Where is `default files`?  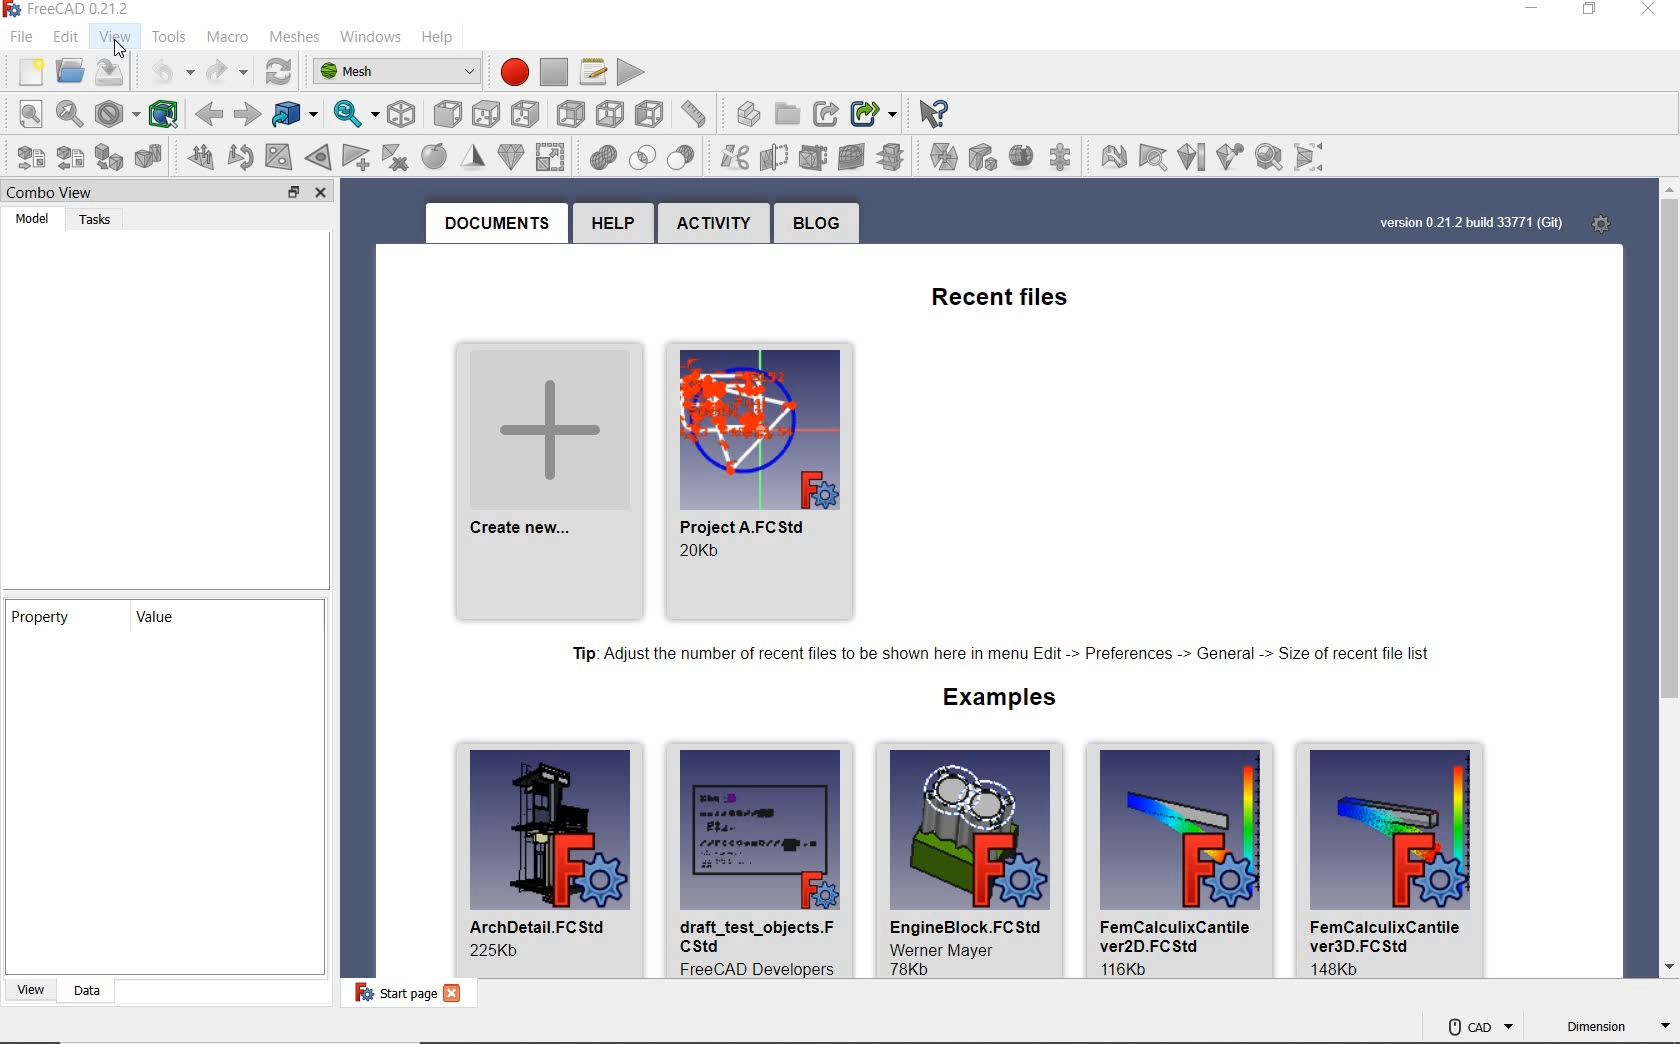 default files is located at coordinates (964, 857).